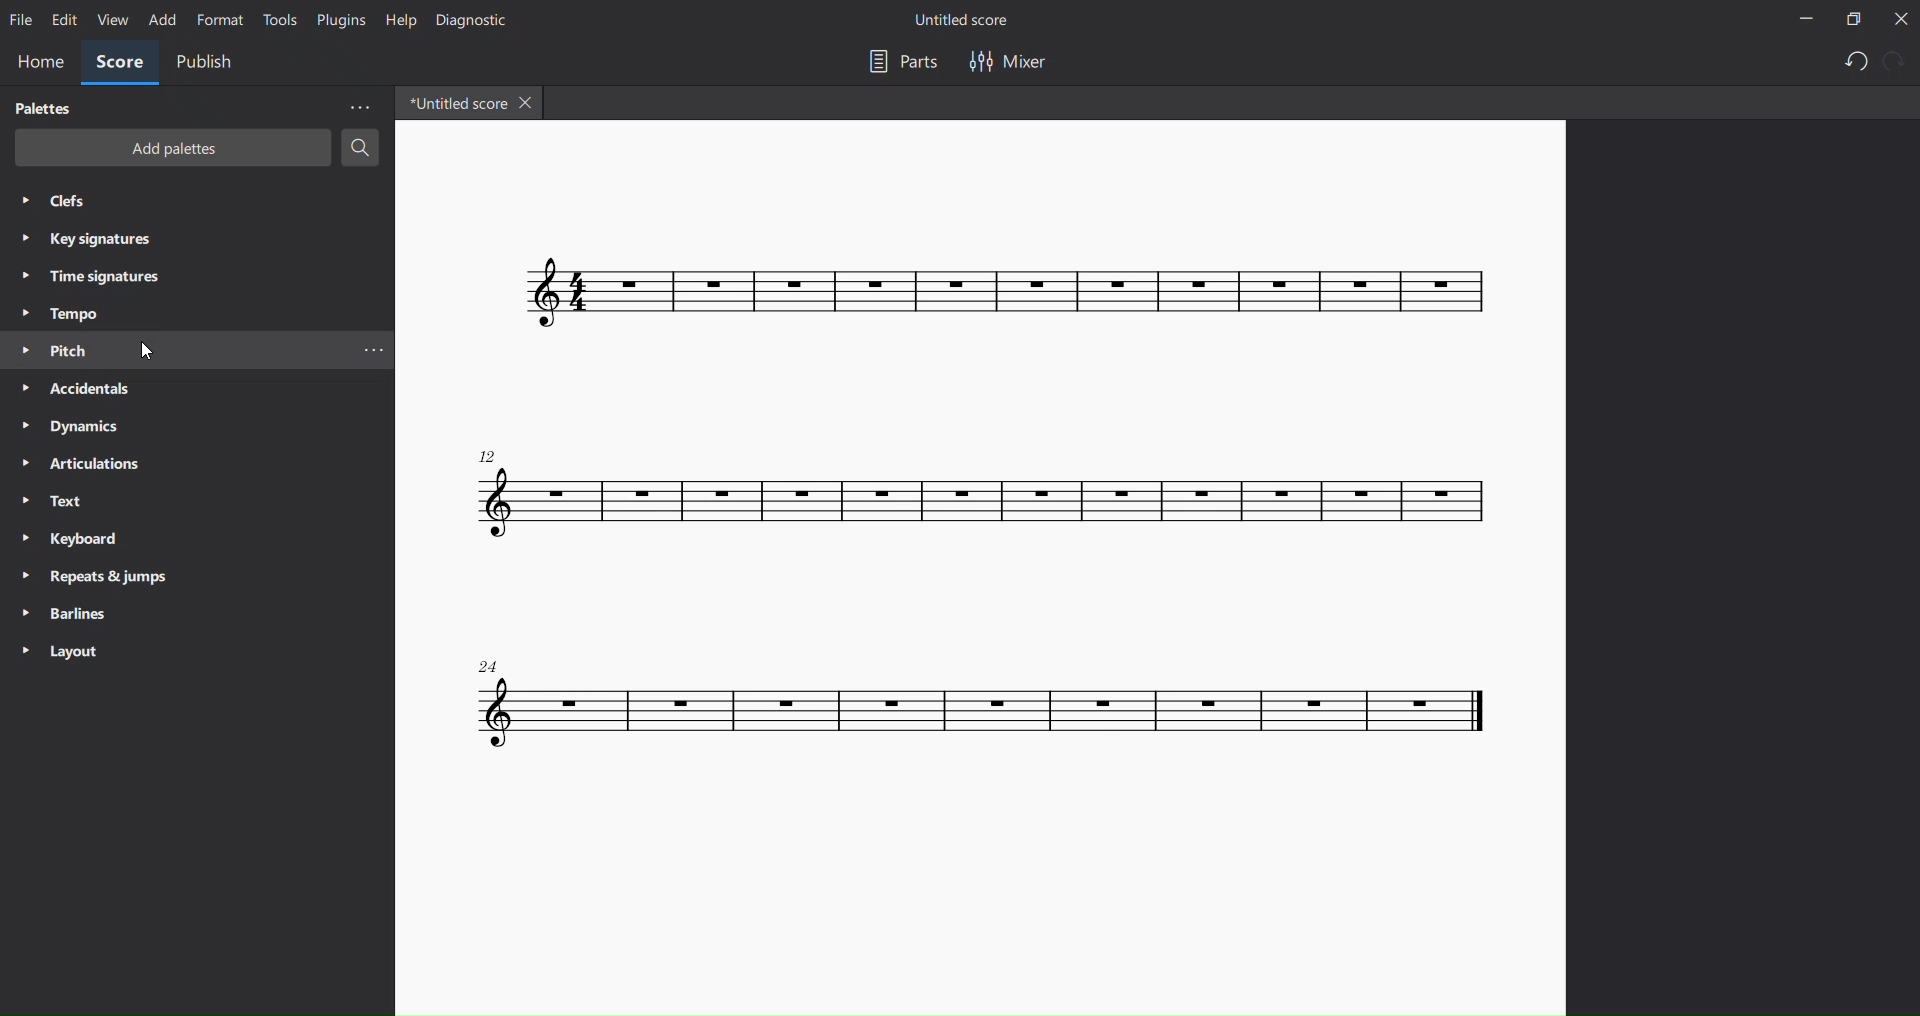 This screenshot has height=1016, width=1920. What do you see at coordinates (62, 21) in the screenshot?
I see `edit` at bounding box center [62, 21].